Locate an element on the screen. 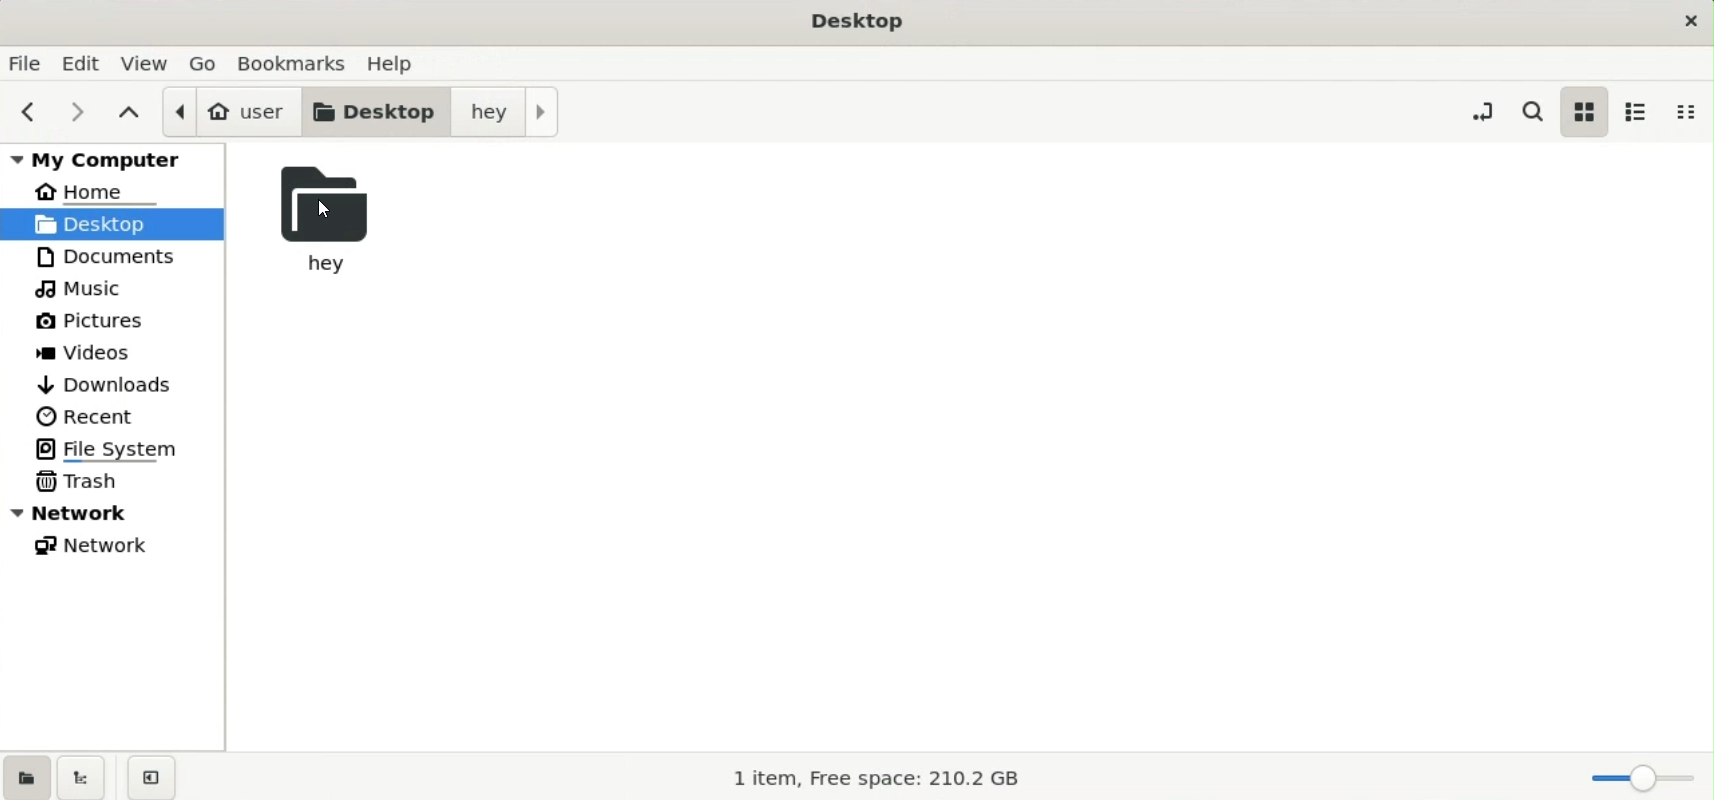 The width and height of the screenshot is (1714, 800). view is located at coordinates (146, 62).